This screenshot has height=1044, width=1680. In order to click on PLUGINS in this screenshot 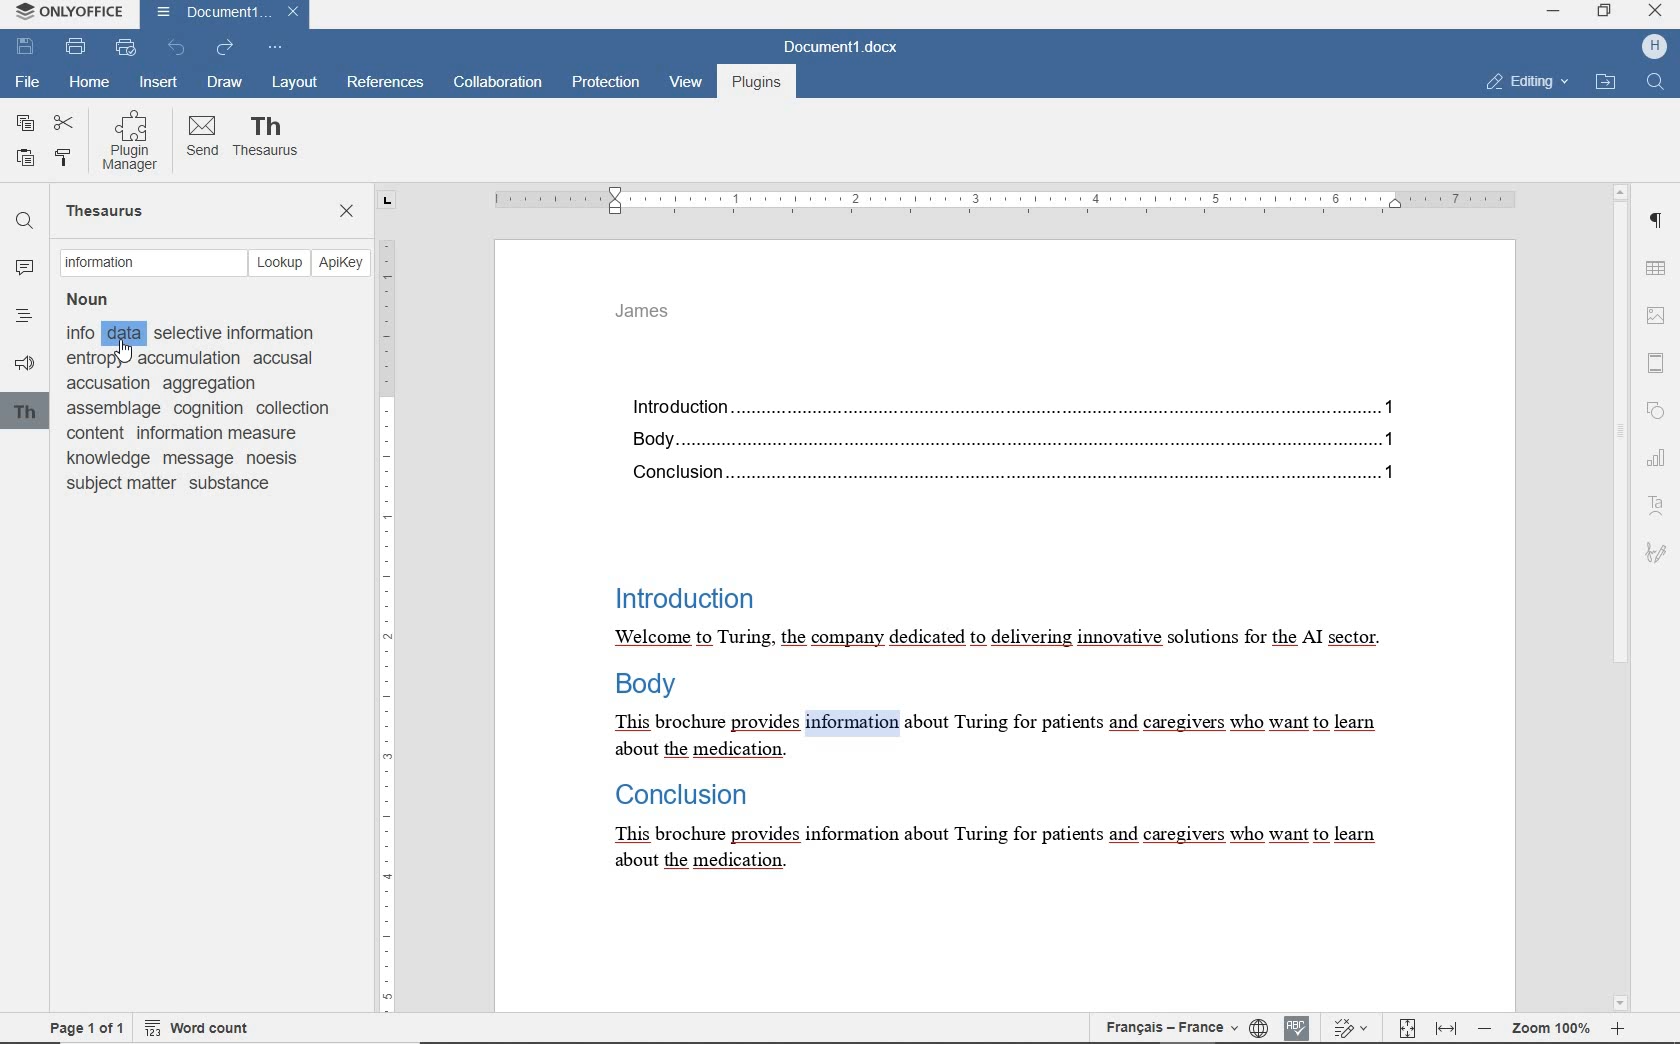, I will do `click(755, 84)`.